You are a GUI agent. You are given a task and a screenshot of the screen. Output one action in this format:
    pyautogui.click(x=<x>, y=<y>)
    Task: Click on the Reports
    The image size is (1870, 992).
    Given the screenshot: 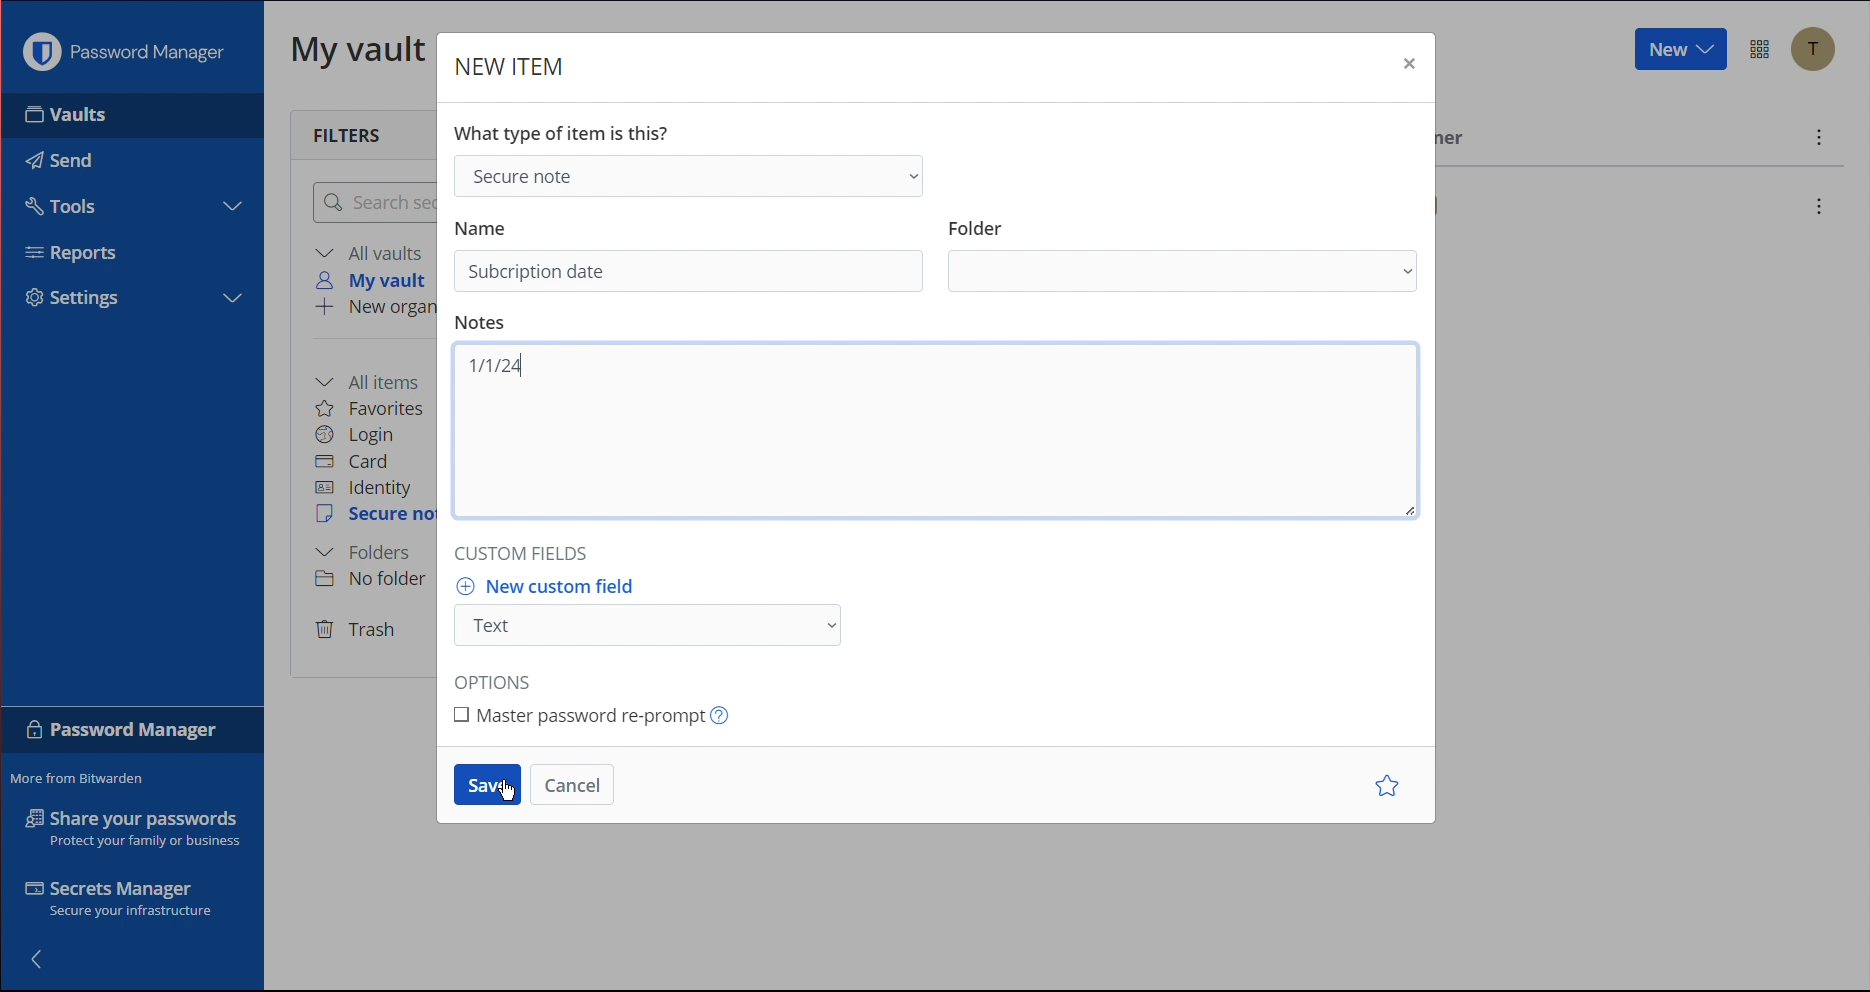 What is the action you would take?
    pyautogui.click(x=81, y=256)
    